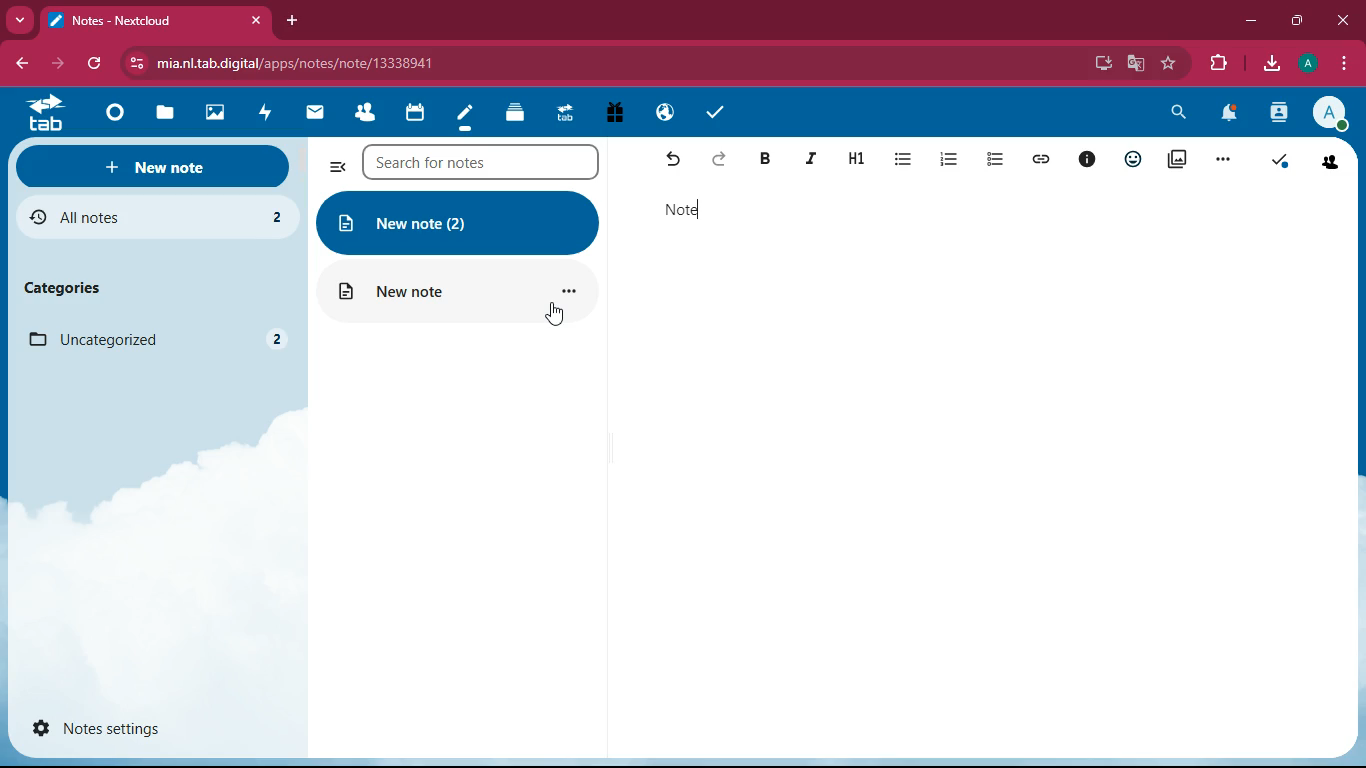 Image resolution: width=1366 pixels, height=768 pixels. Describe the element at coordinates (1325, 162) in the screenshot. I see `friends` at that location.